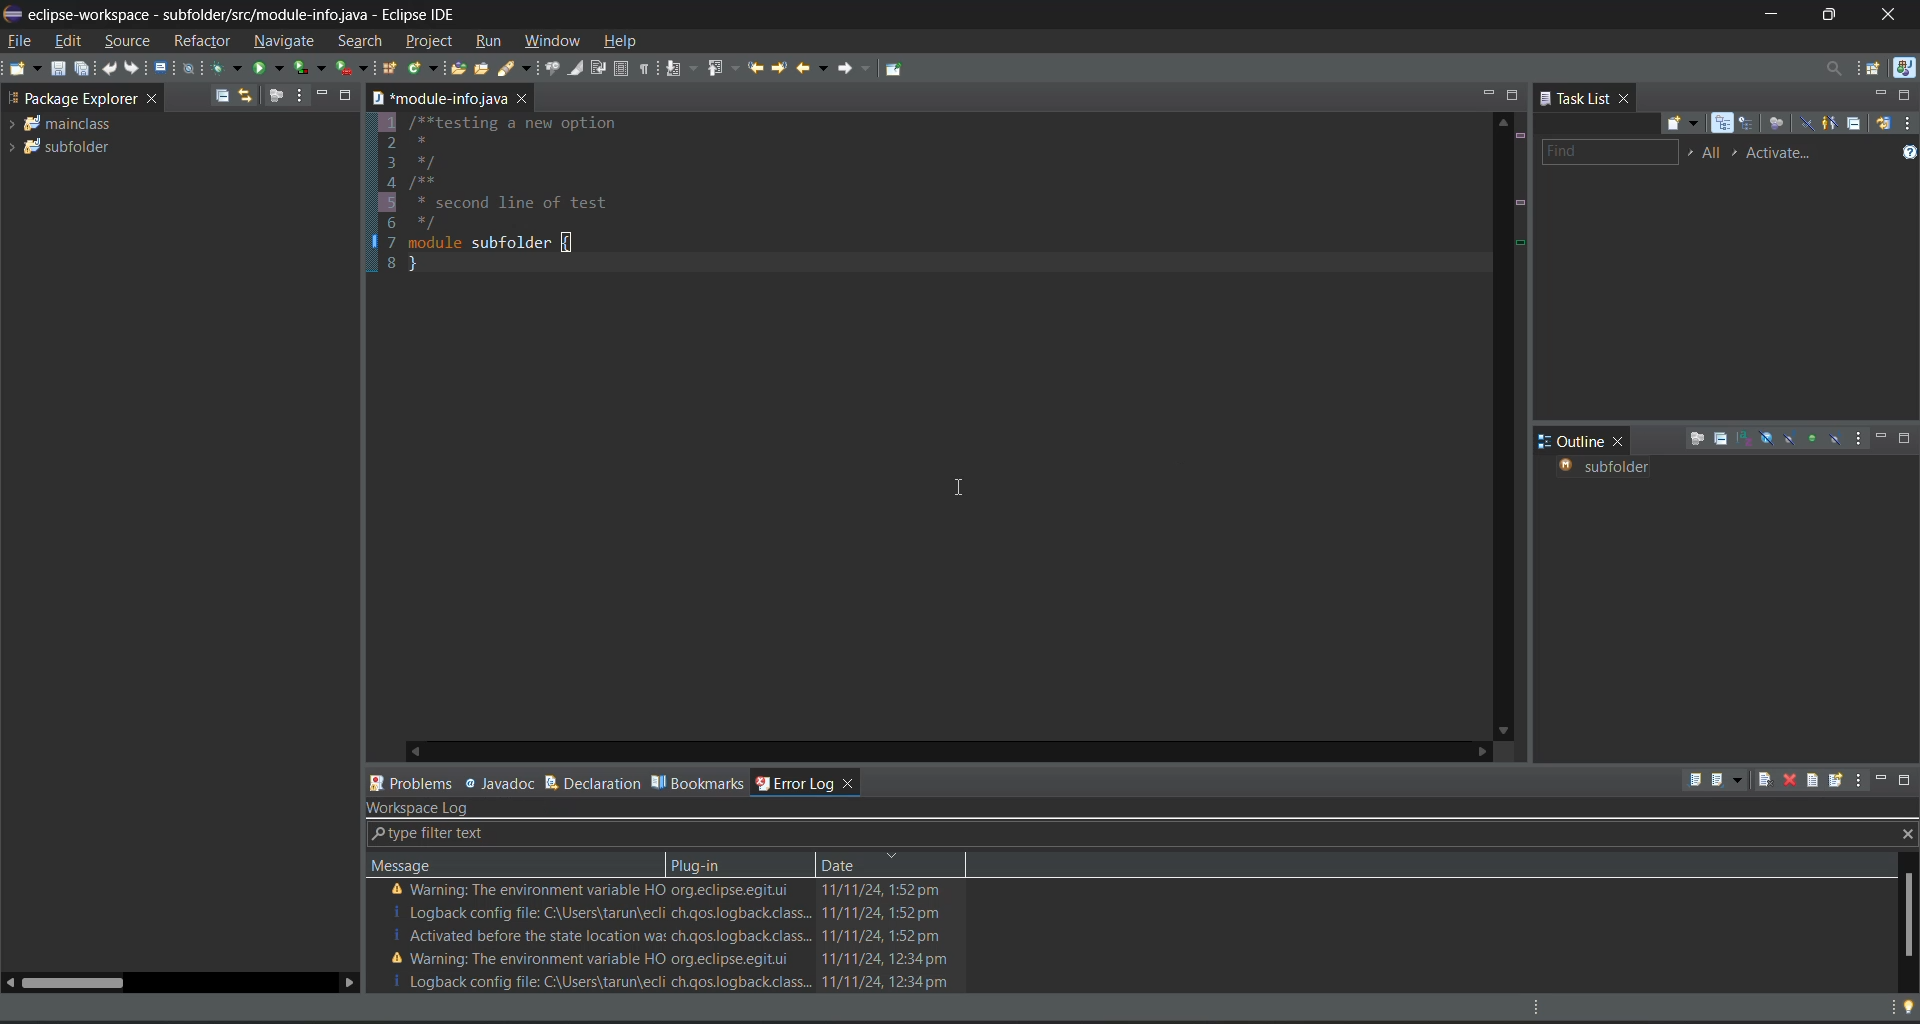  Describe the element at coordinates (1908, 440) in the screenshot. I see `maximize` at that location.